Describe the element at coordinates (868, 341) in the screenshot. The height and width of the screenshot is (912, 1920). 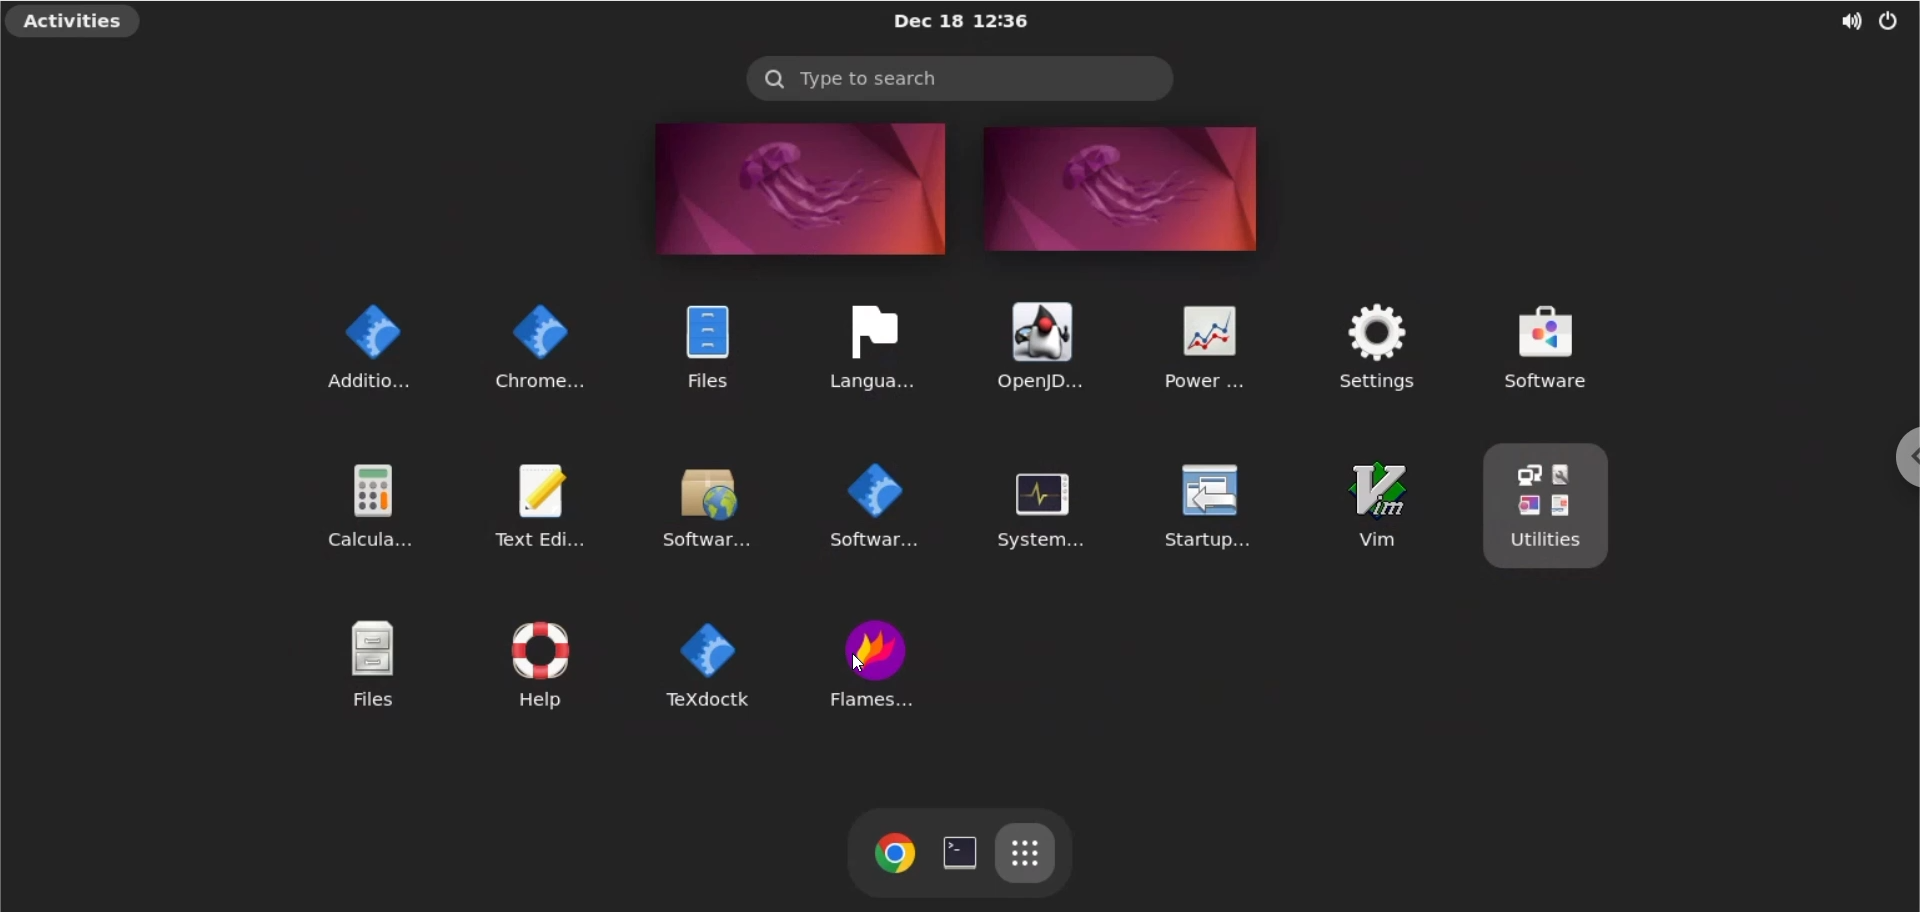
I see `language ` at that location.